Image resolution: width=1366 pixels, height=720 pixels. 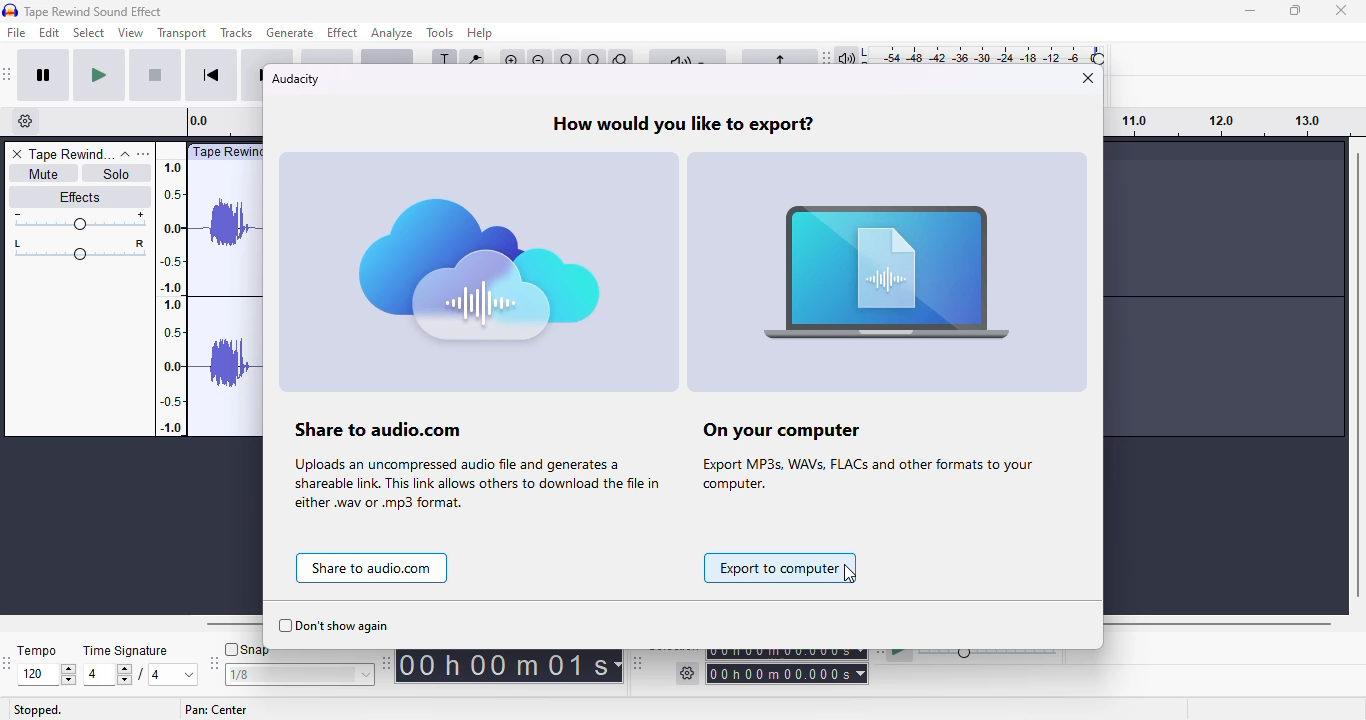 What do you see at coordinates (473, 485) in the screenshot?
I see `Uploads an uncompressed audio file and generates a
shareable link. This link allows others to download the fle in
either wav or .mp3 format.` at bounding box center [473, 485].